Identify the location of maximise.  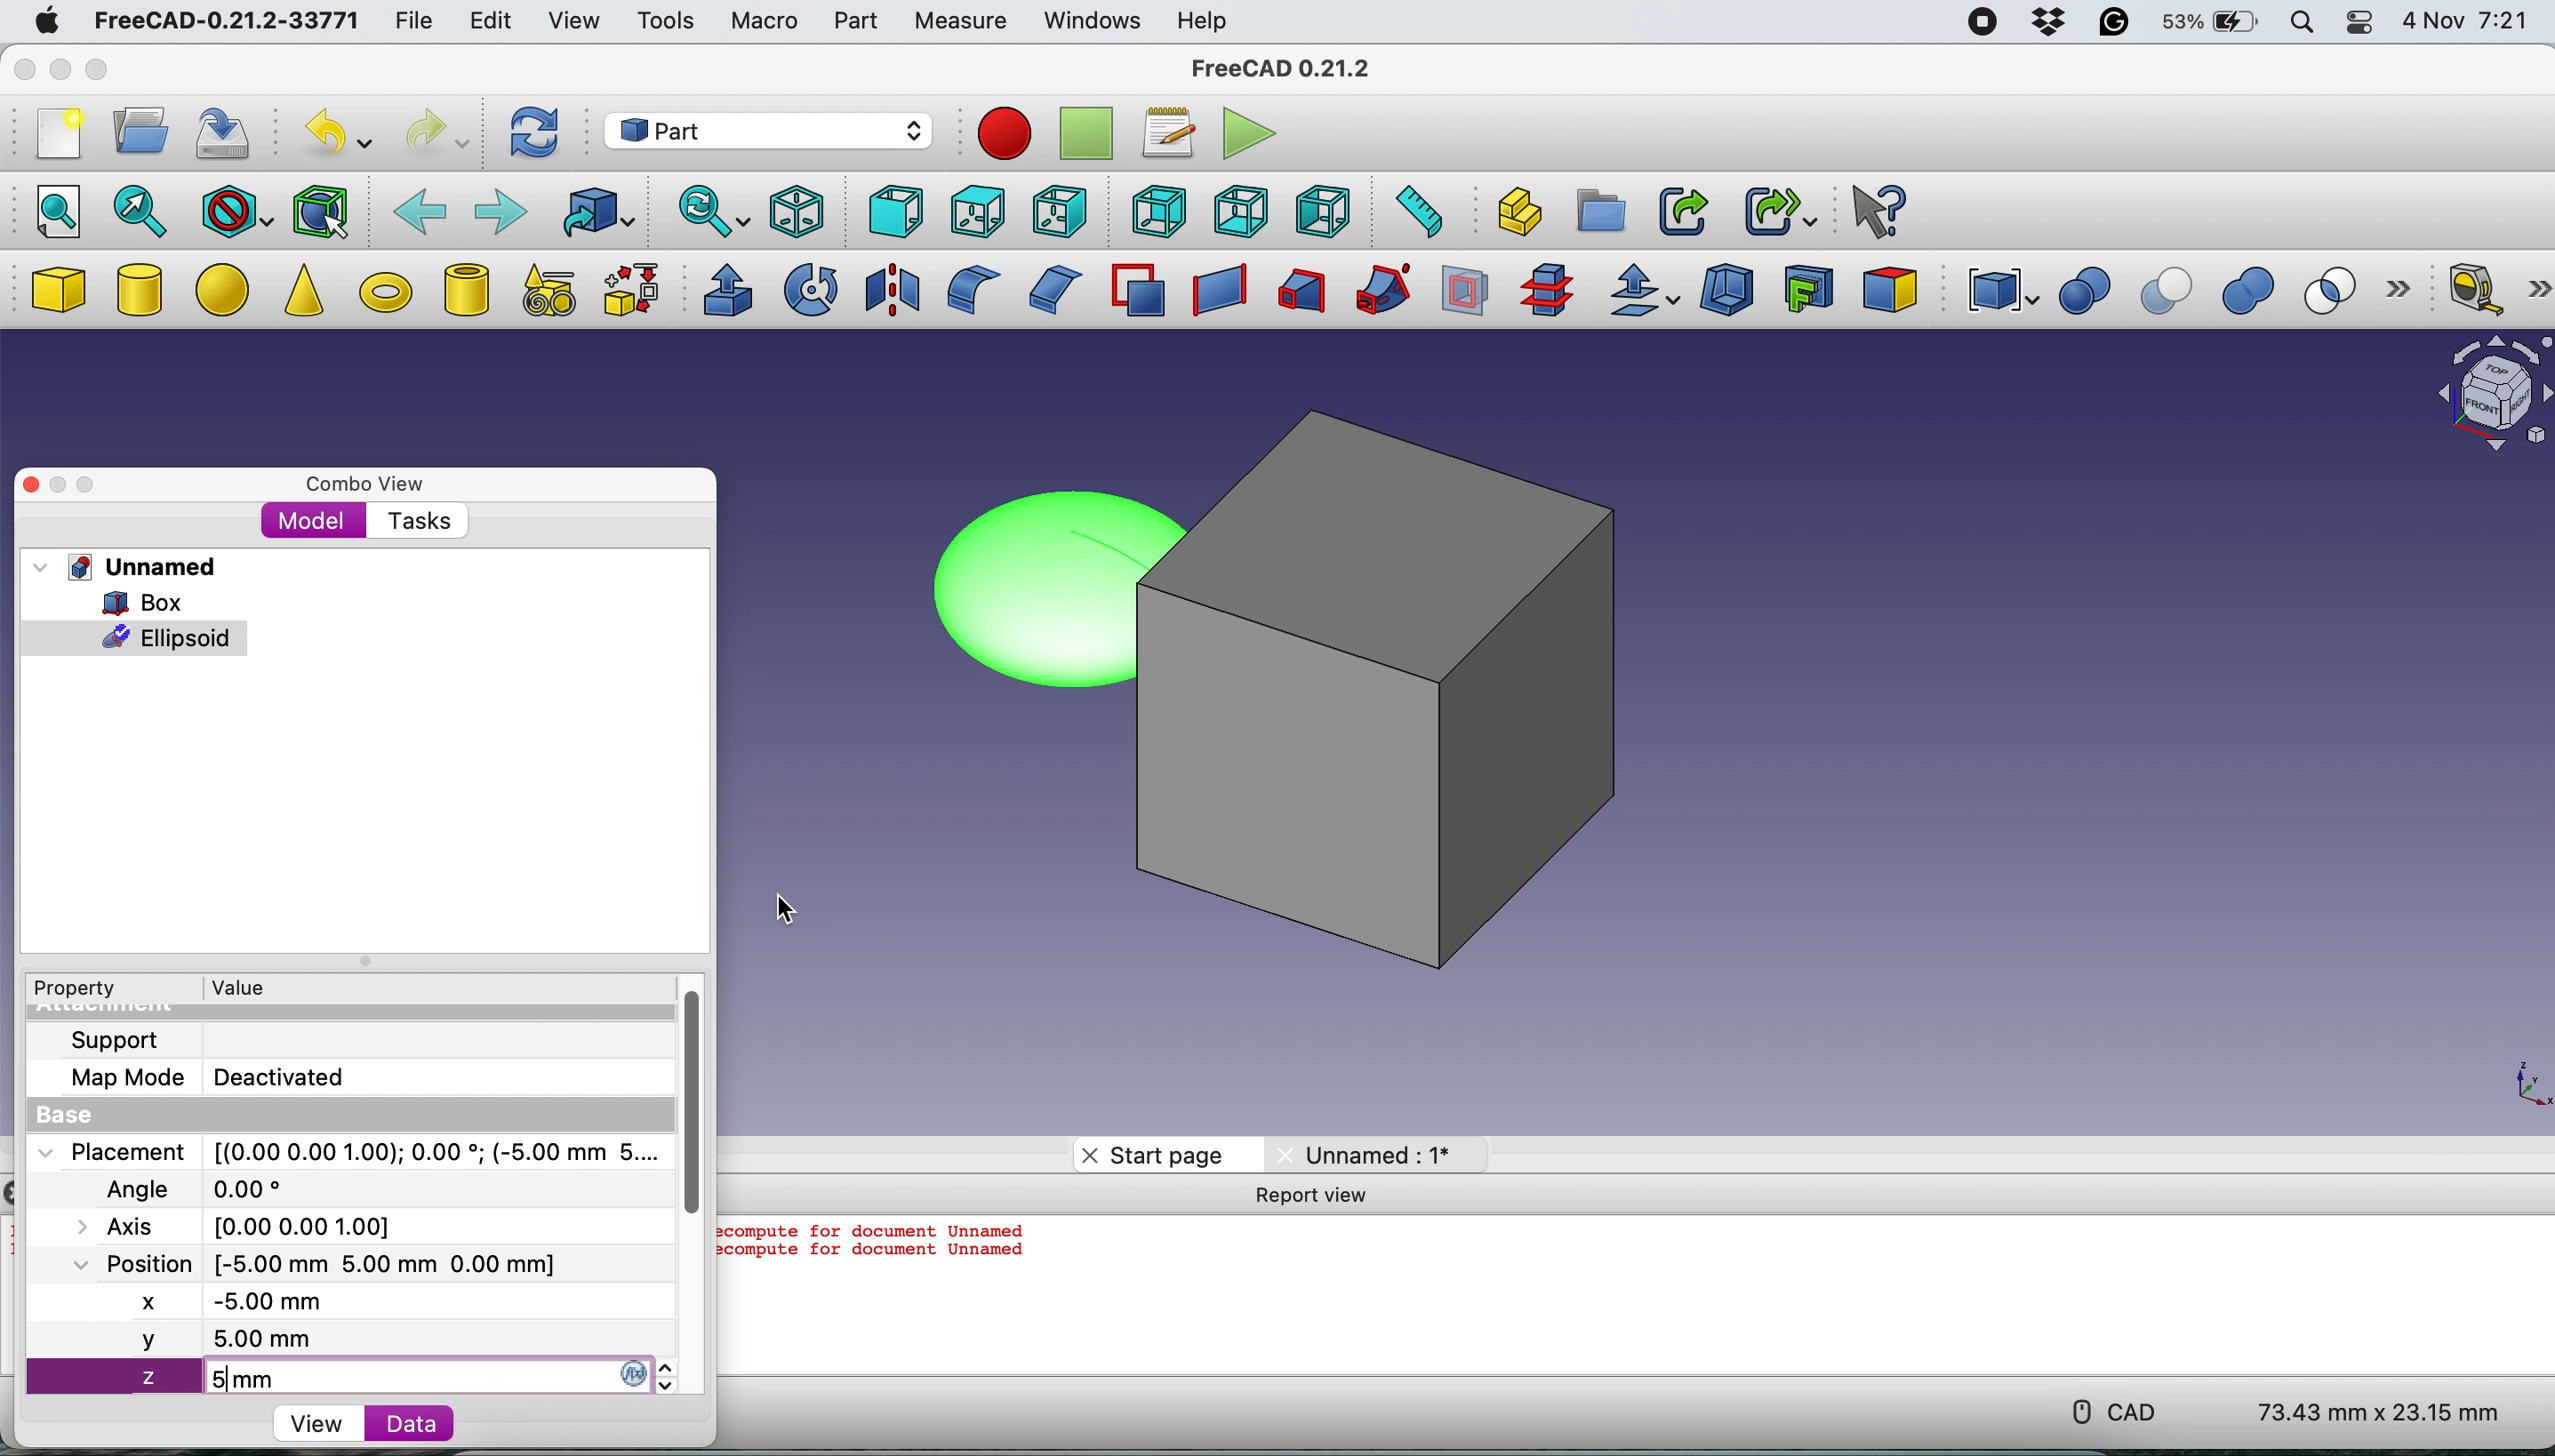
(97, 71).